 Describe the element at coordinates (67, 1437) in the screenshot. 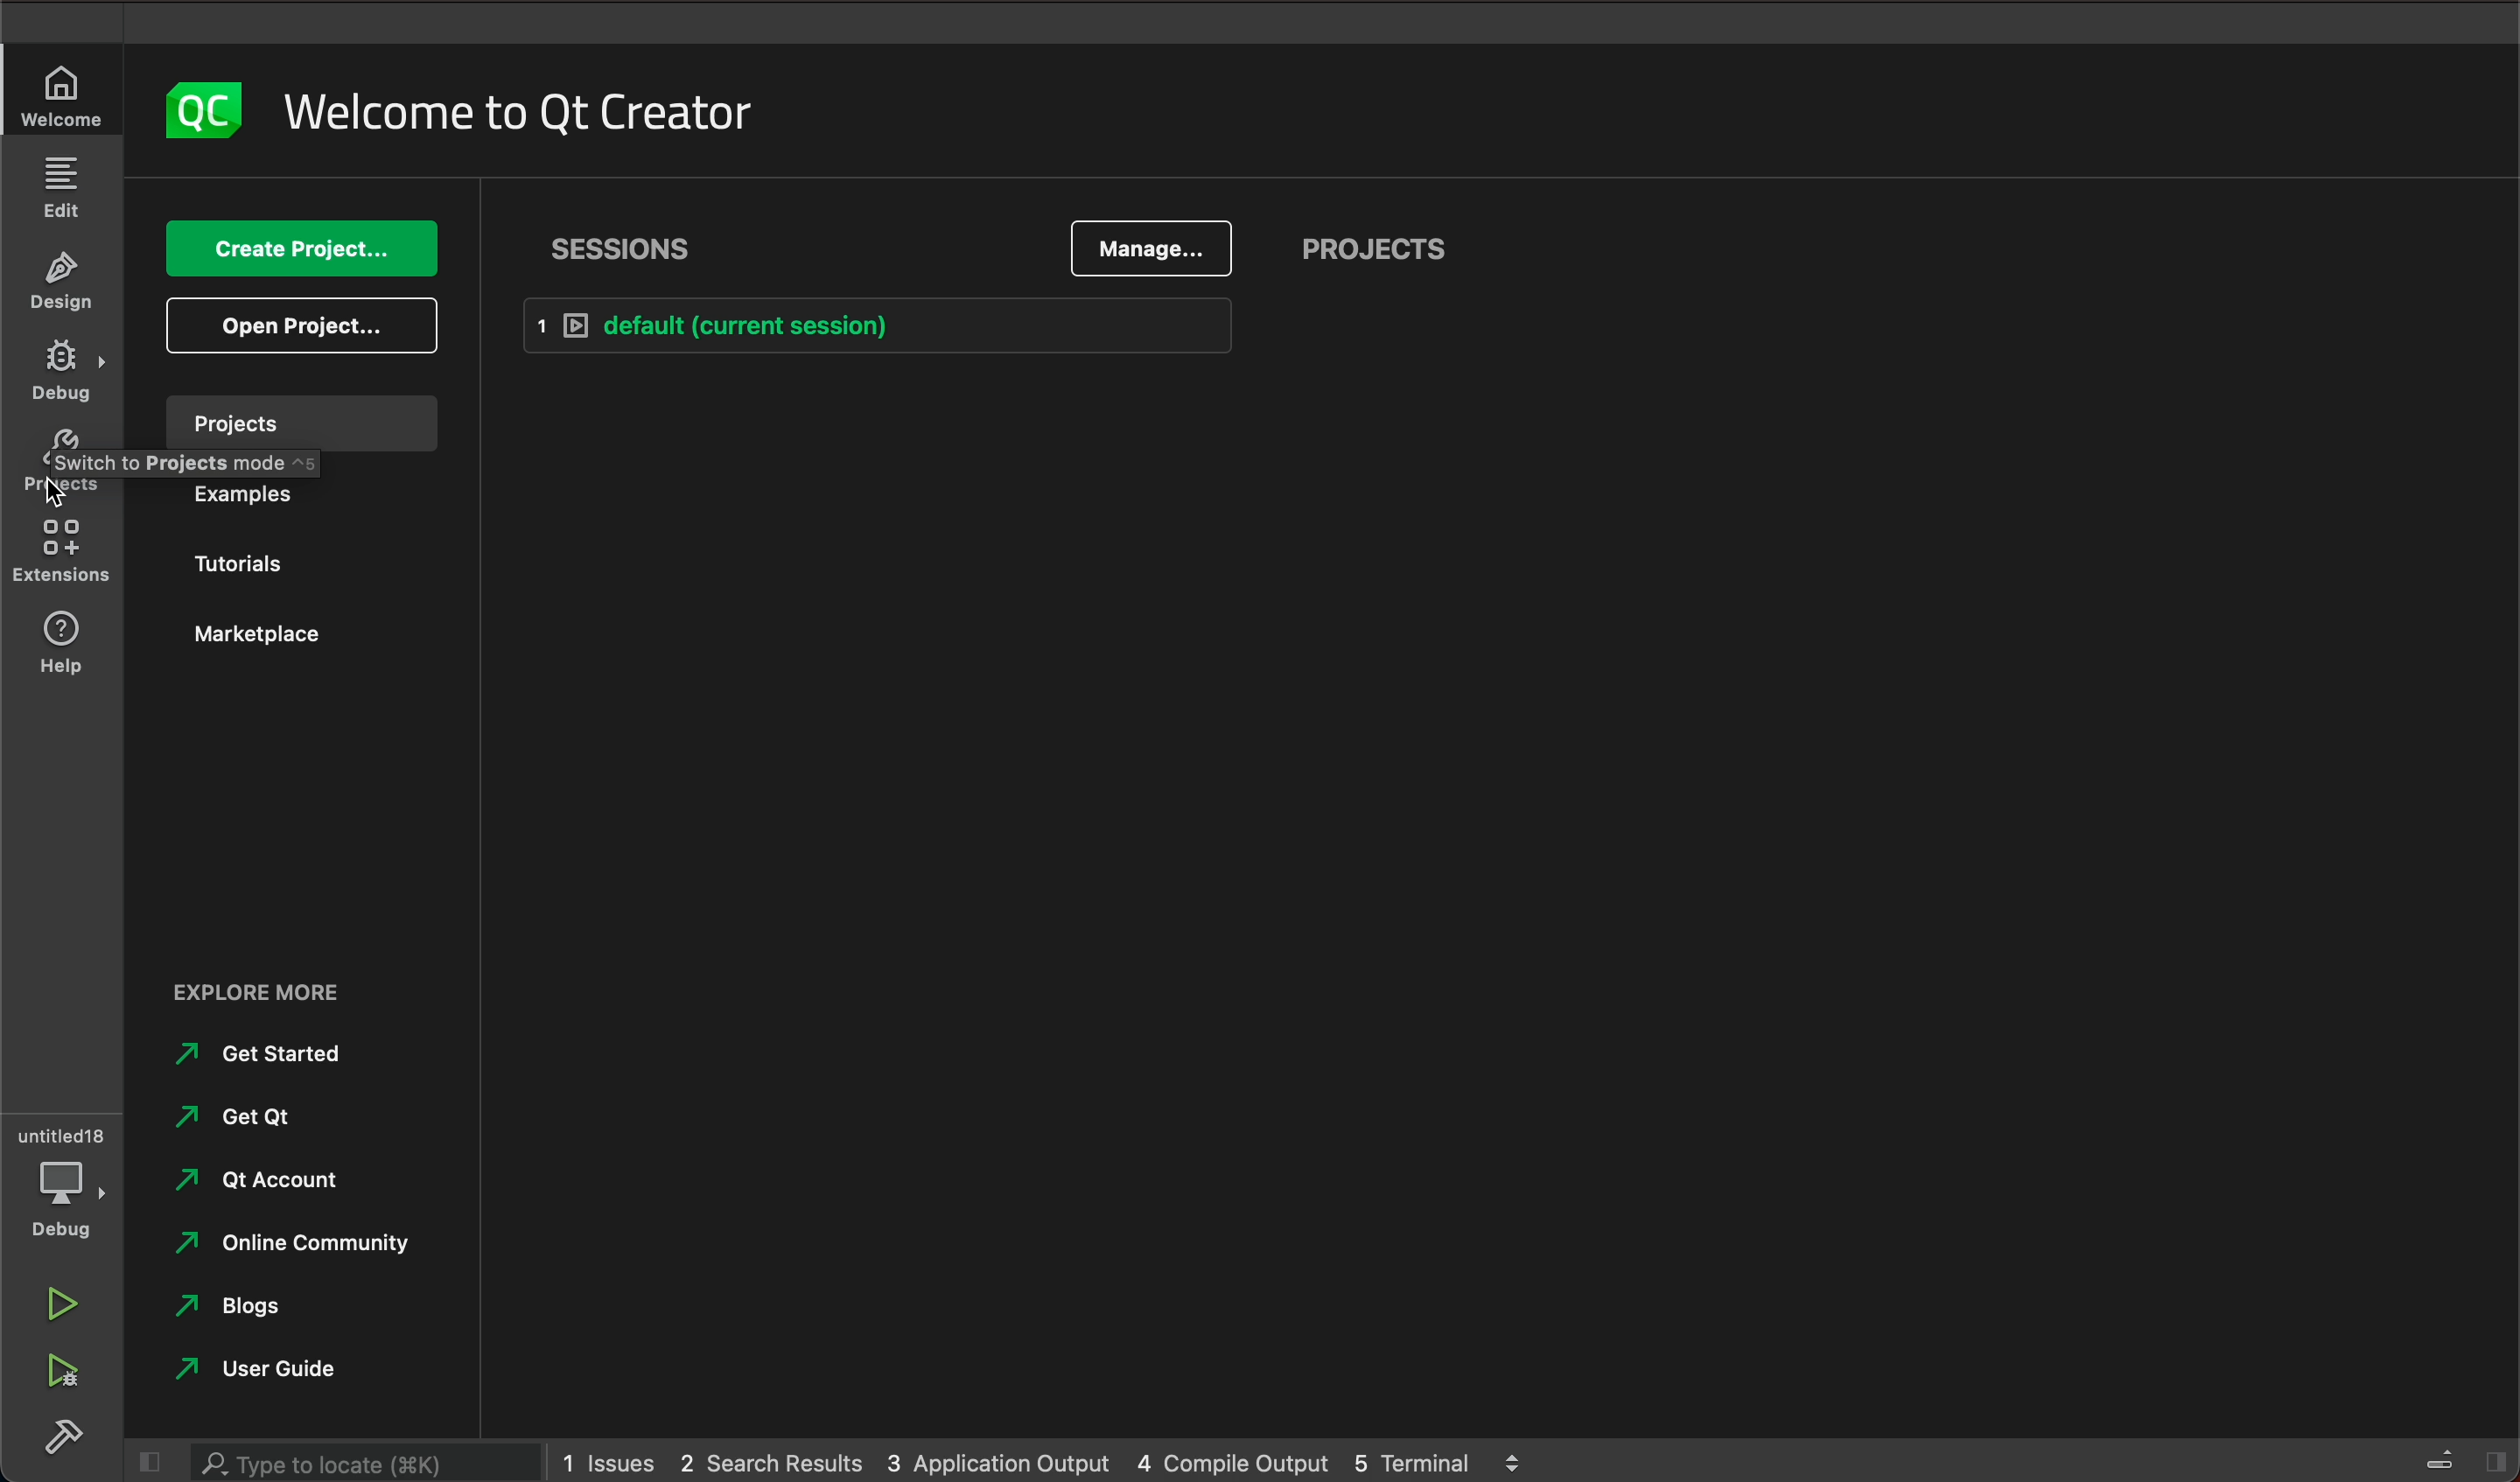

I see `build` at that location.